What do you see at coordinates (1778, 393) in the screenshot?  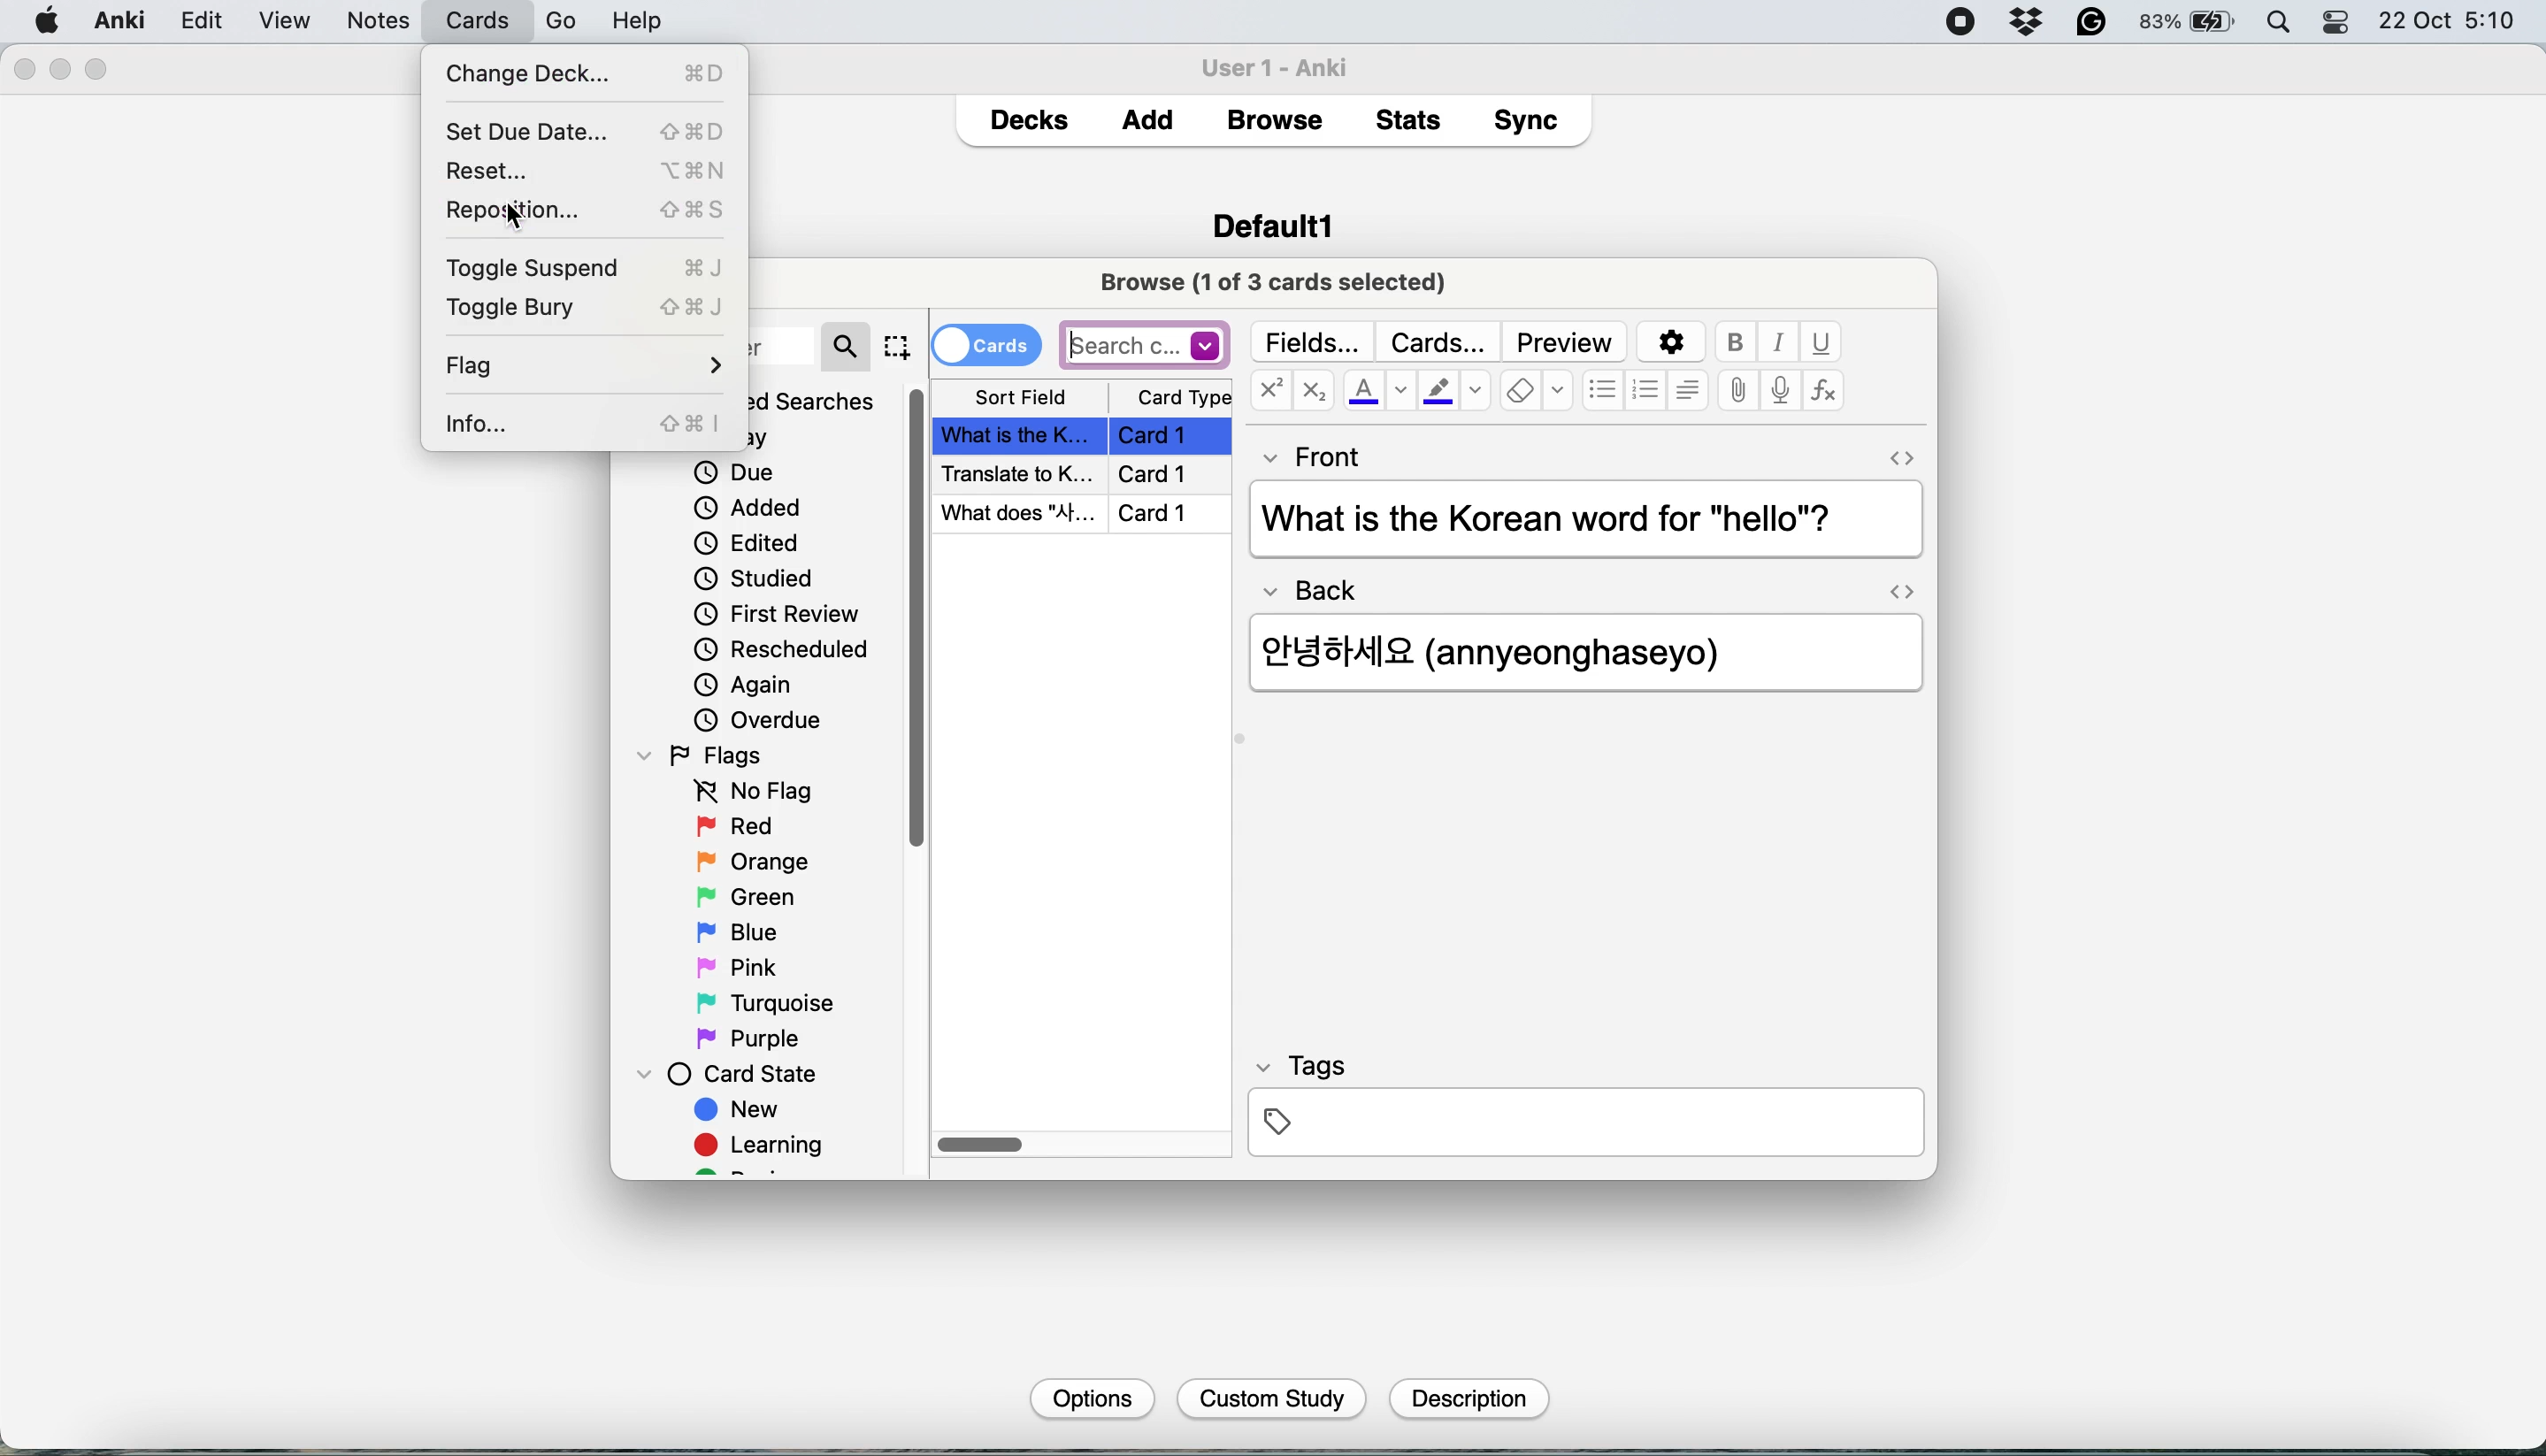 I see `audio recorder` at bounding box center [1778, 393].